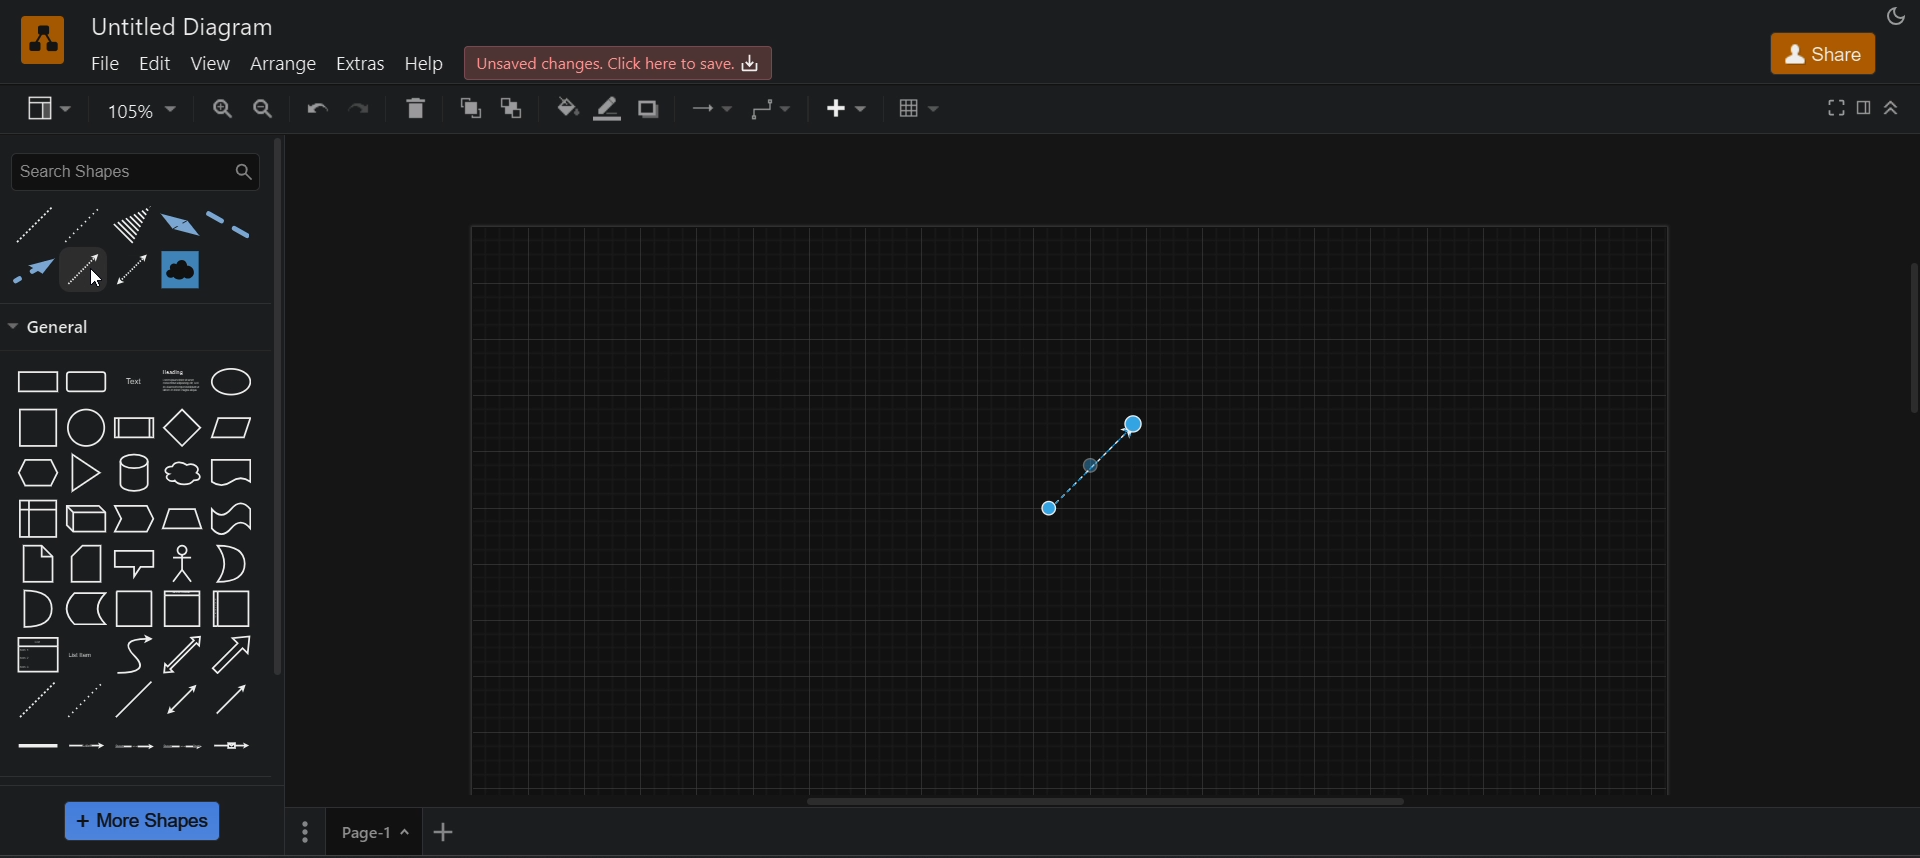 The width and height of the screenshot is (1920, 858). What do you see at coordinates (843, 107) in the screenshot?
I see `insert` at bounding box center [843, 107].